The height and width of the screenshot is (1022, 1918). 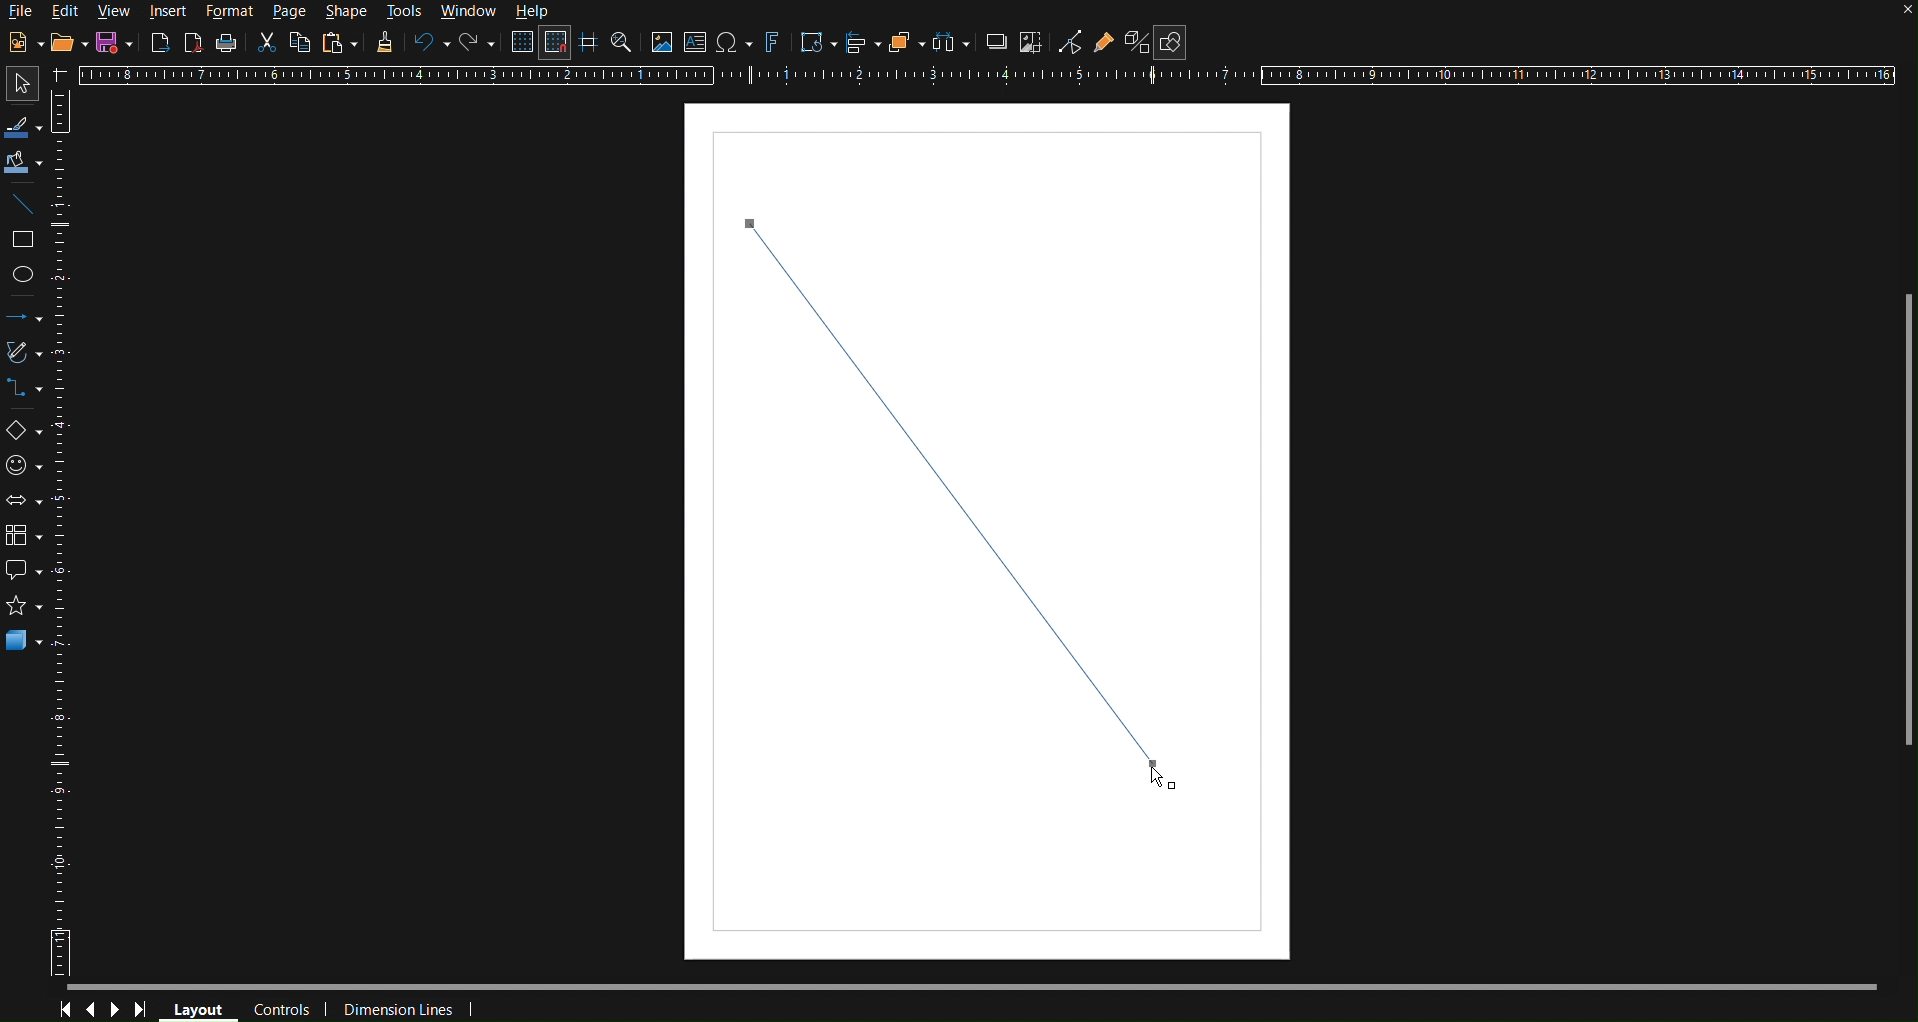 What do you see at coordinates (405, 13) in the screenshot?
I see `Tools` at bounding box center [405, 13].